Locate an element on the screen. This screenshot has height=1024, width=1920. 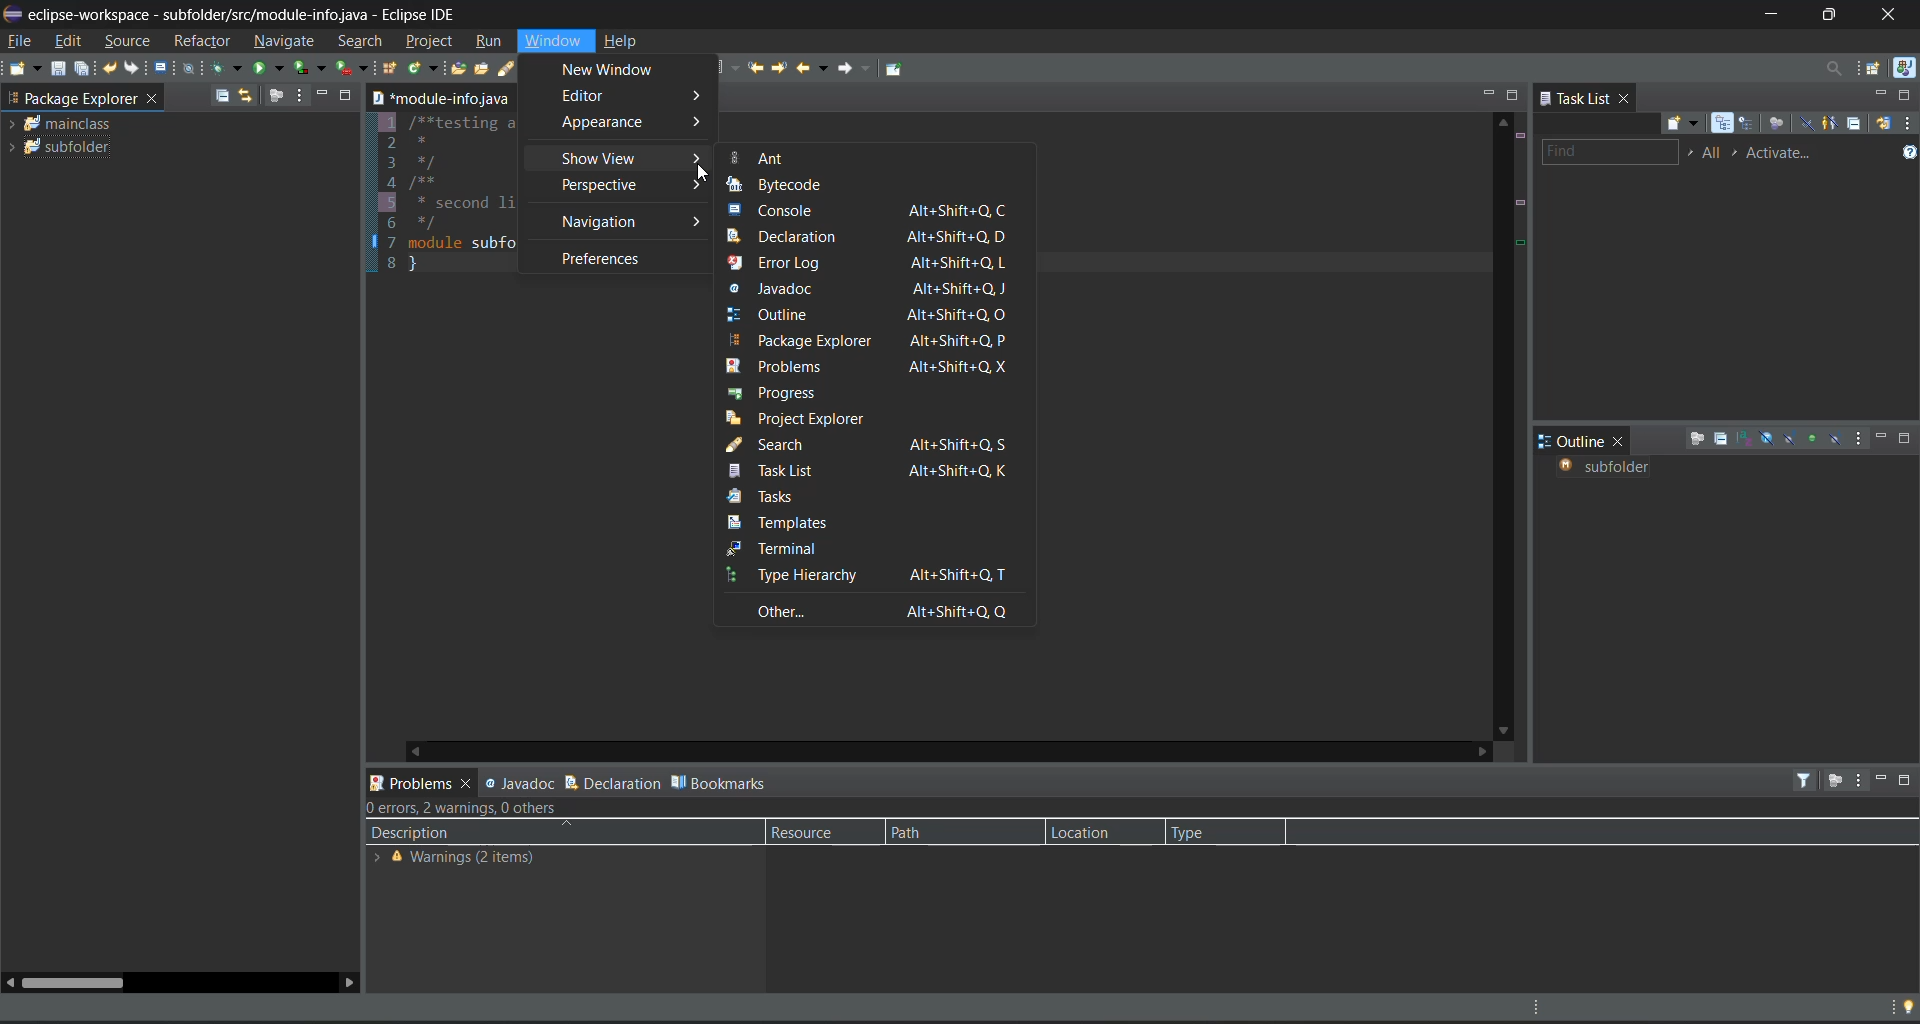
new is located at coordinates (24, 68).